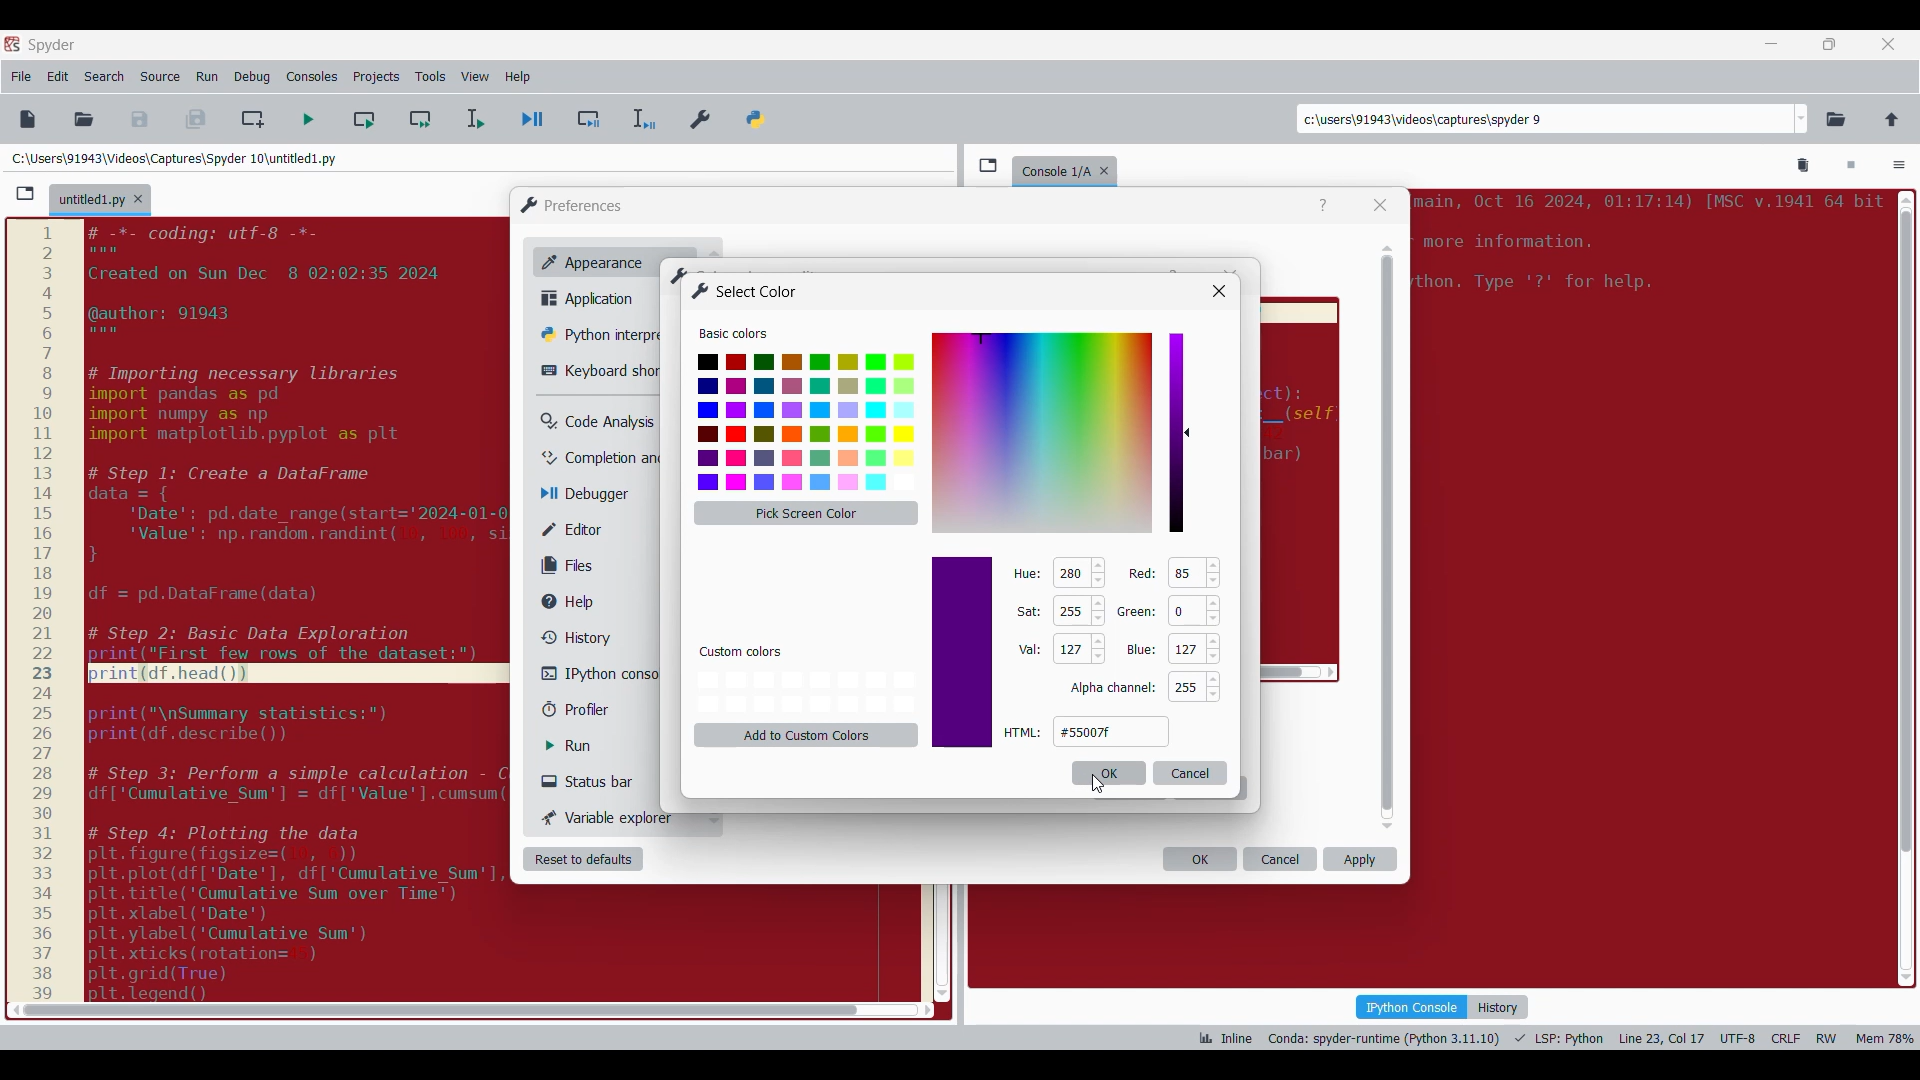  What do you see at coordinates (42, 611) in the screenshot?
I see `scale` at bounding box center [42, 611].